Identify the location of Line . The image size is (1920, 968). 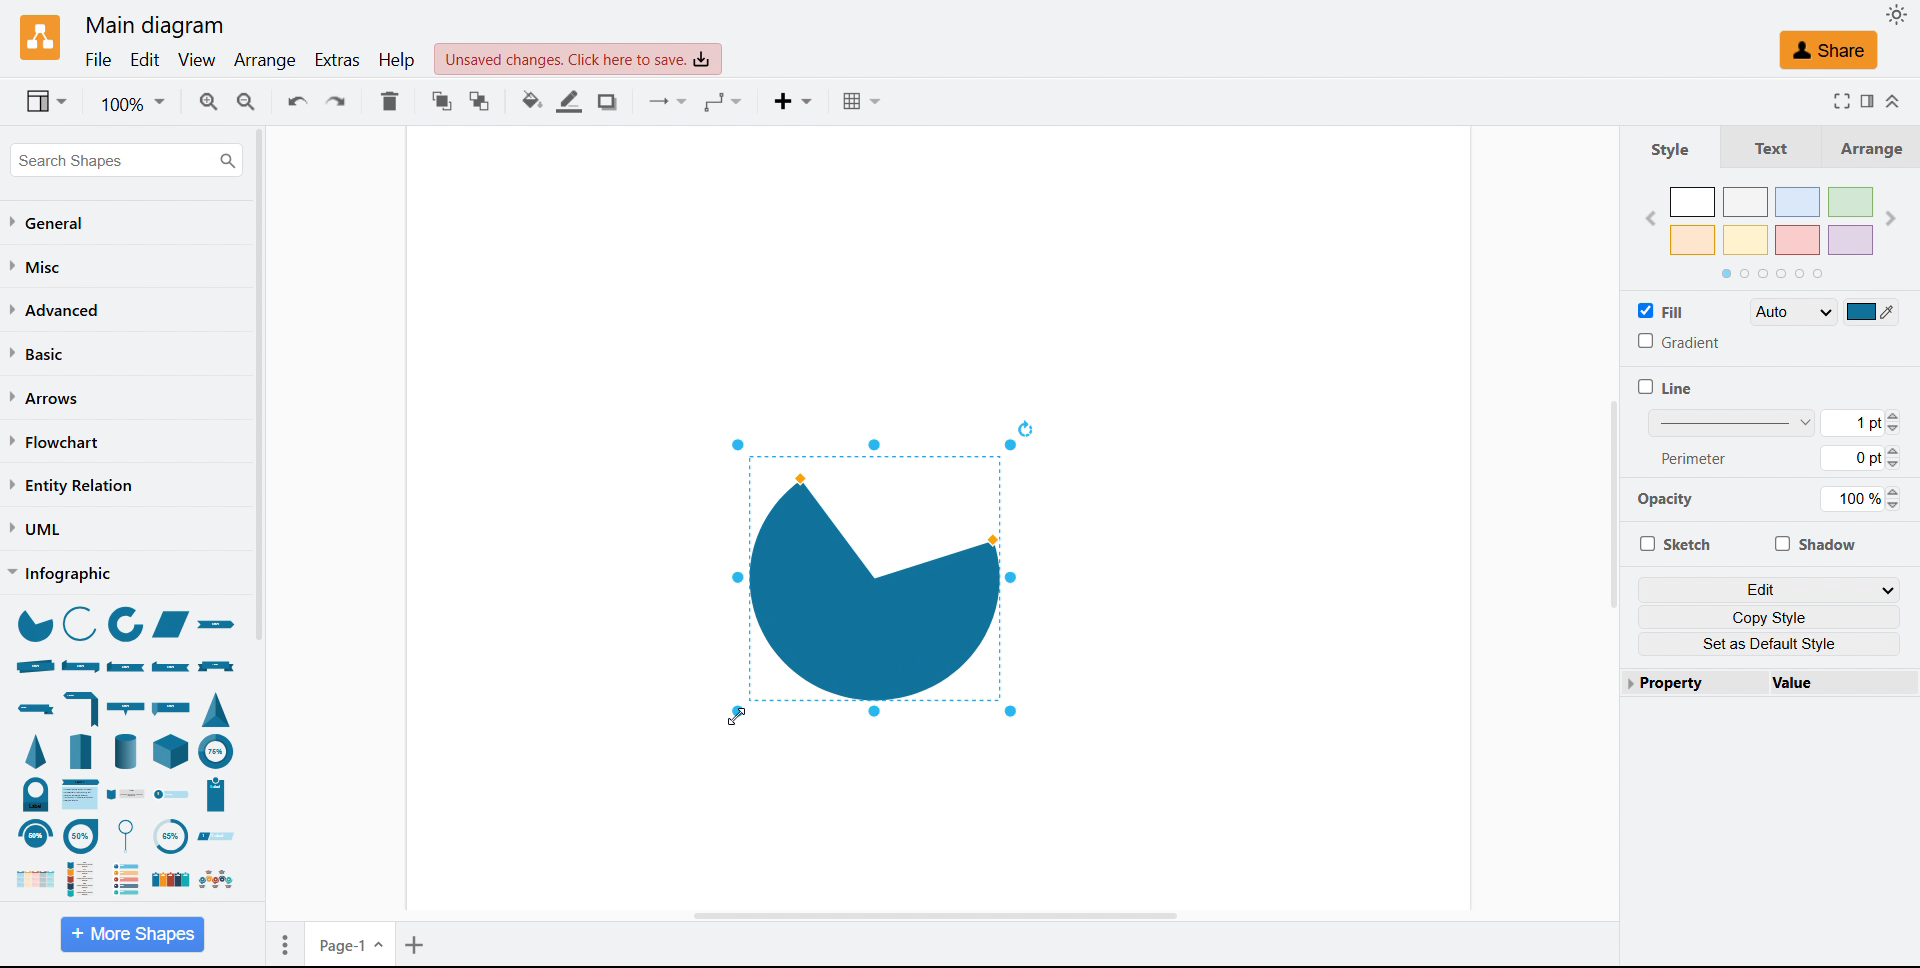
(1665, 387).